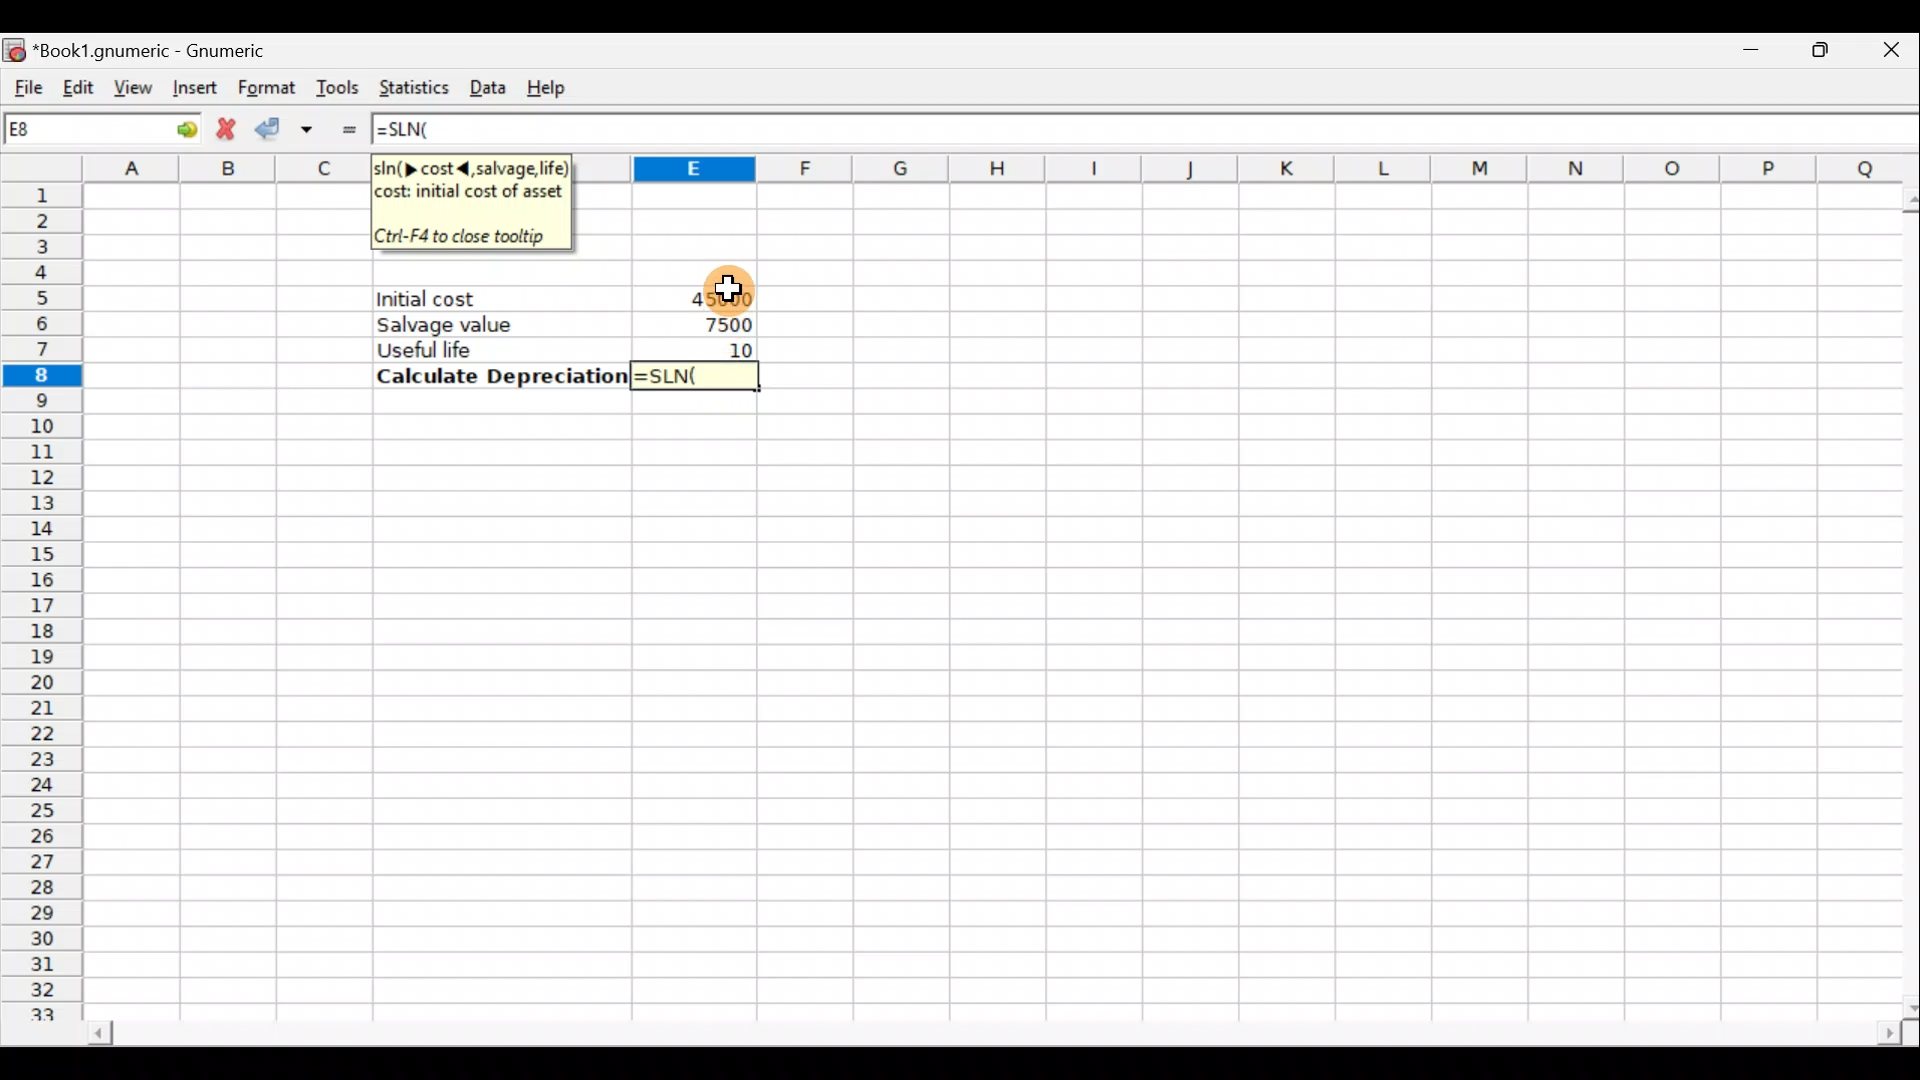 This screenshot has height=1080, width=1920. Describe the element at coordinates (734, 348) in the screenshot. I see `10` at that location.